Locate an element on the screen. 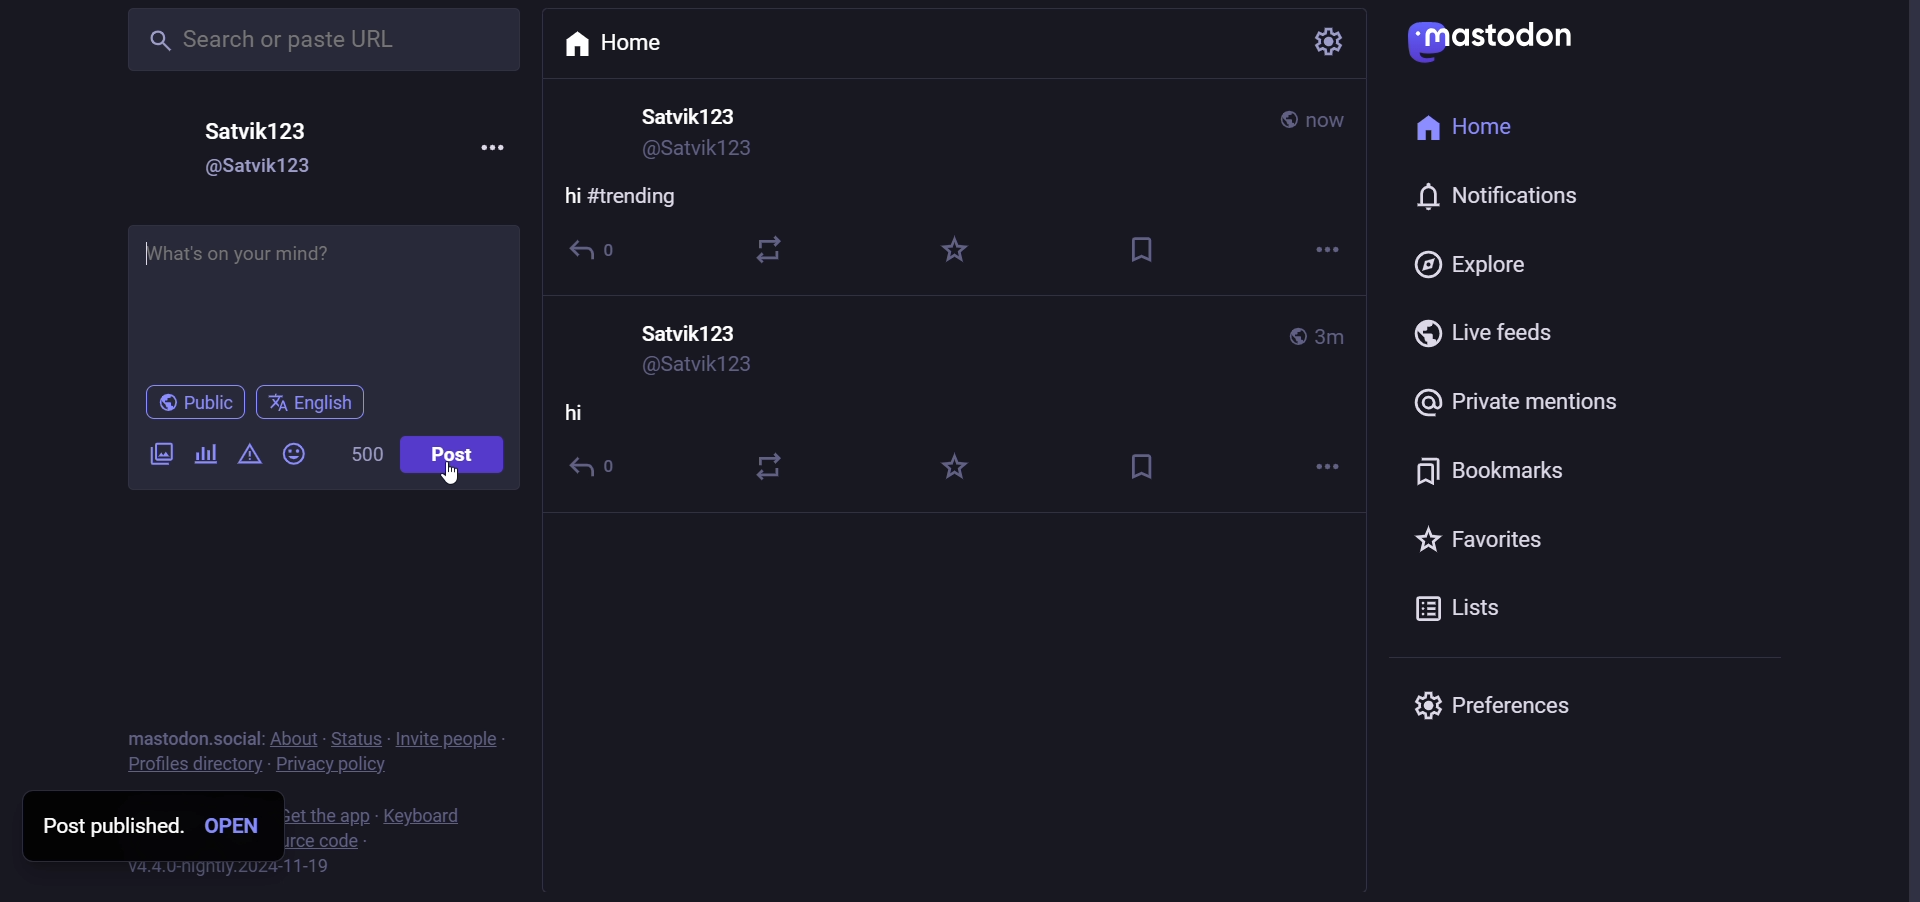 This screenshot has height=902, width=1920. last modified is located at coordinates (1331, 338).